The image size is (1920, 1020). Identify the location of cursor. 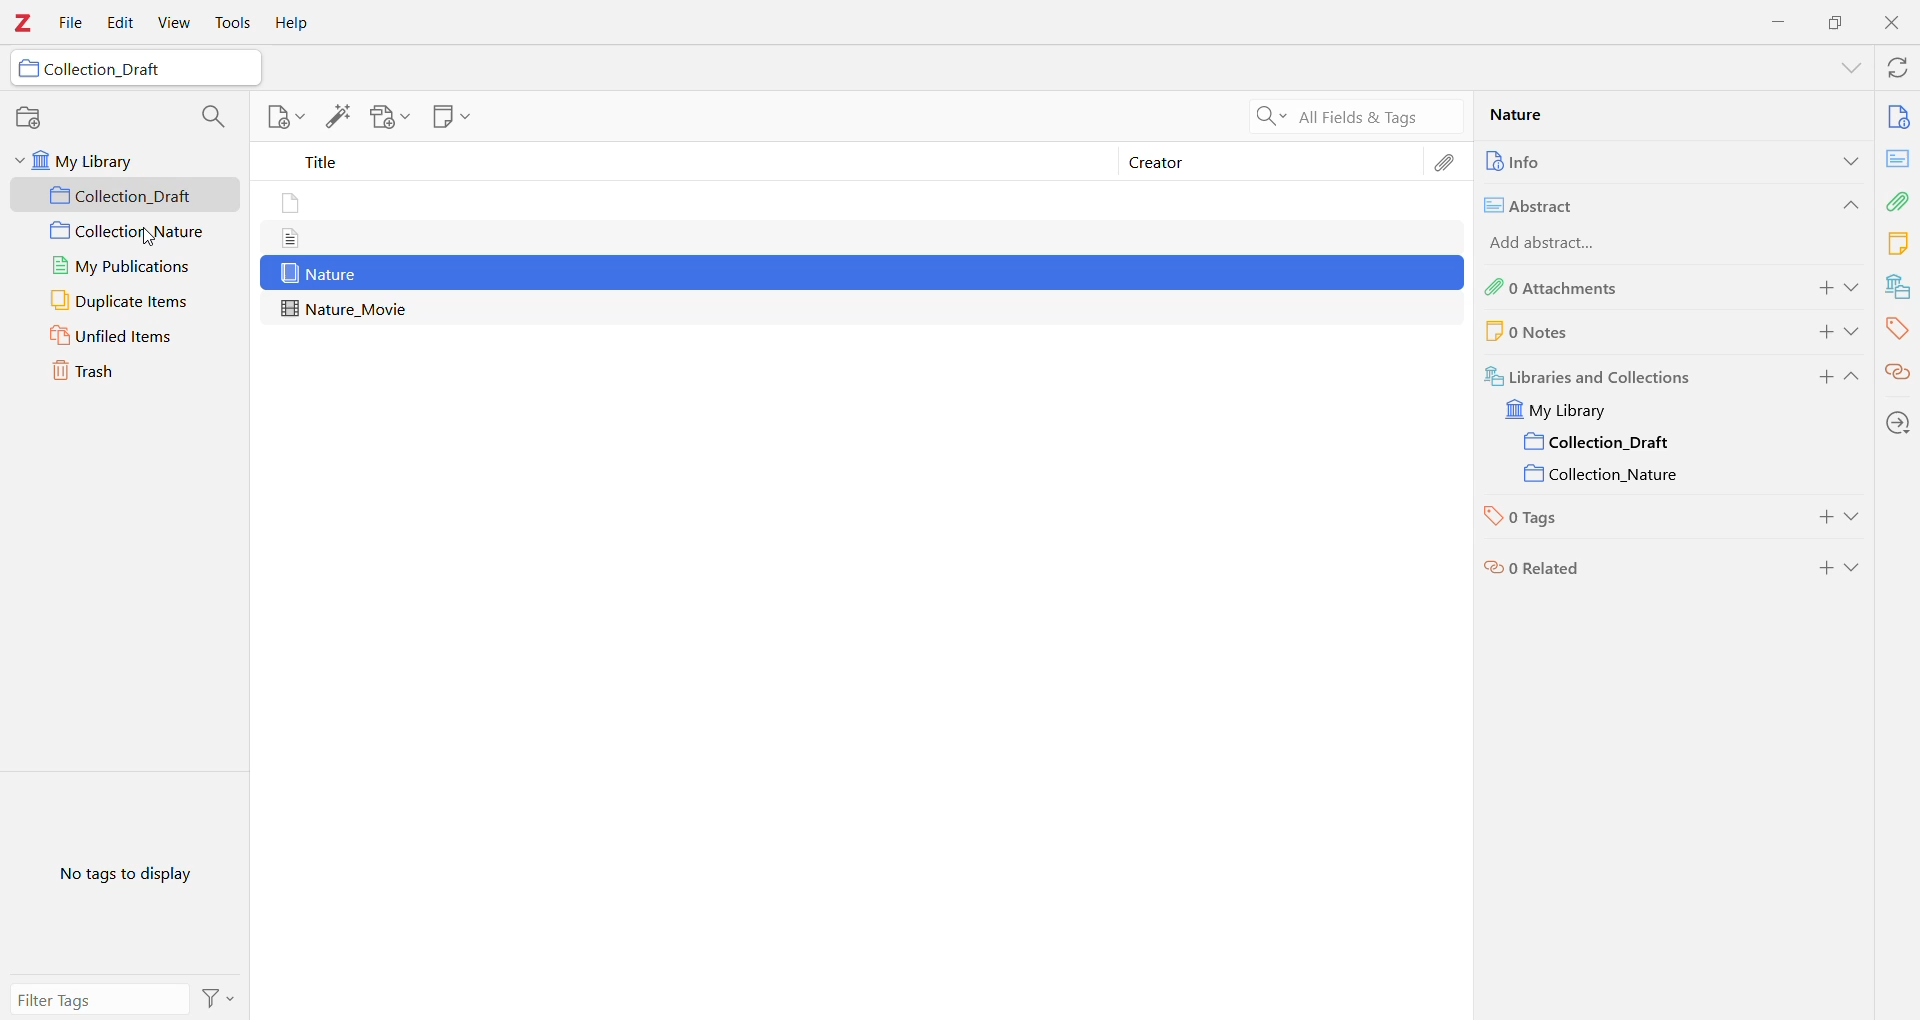
(162, 241).